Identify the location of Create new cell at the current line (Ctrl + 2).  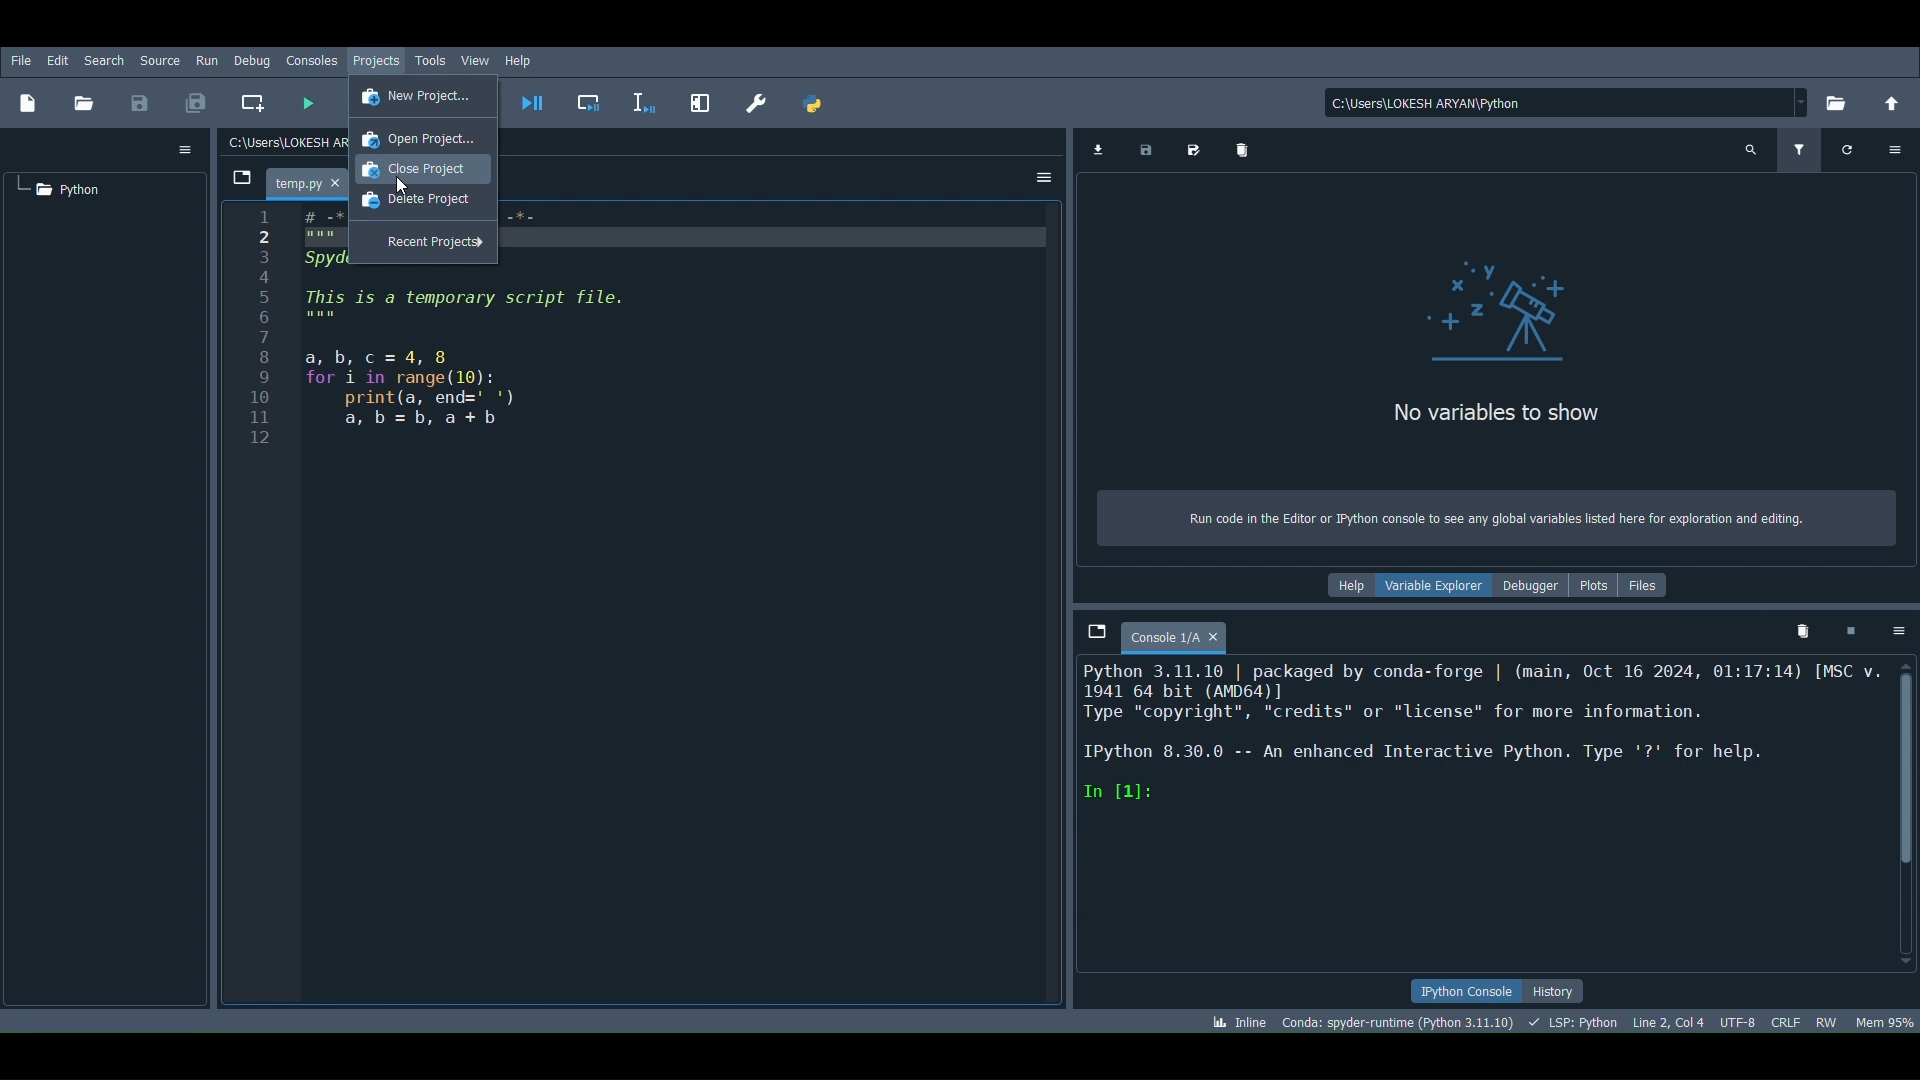
(251, 99).